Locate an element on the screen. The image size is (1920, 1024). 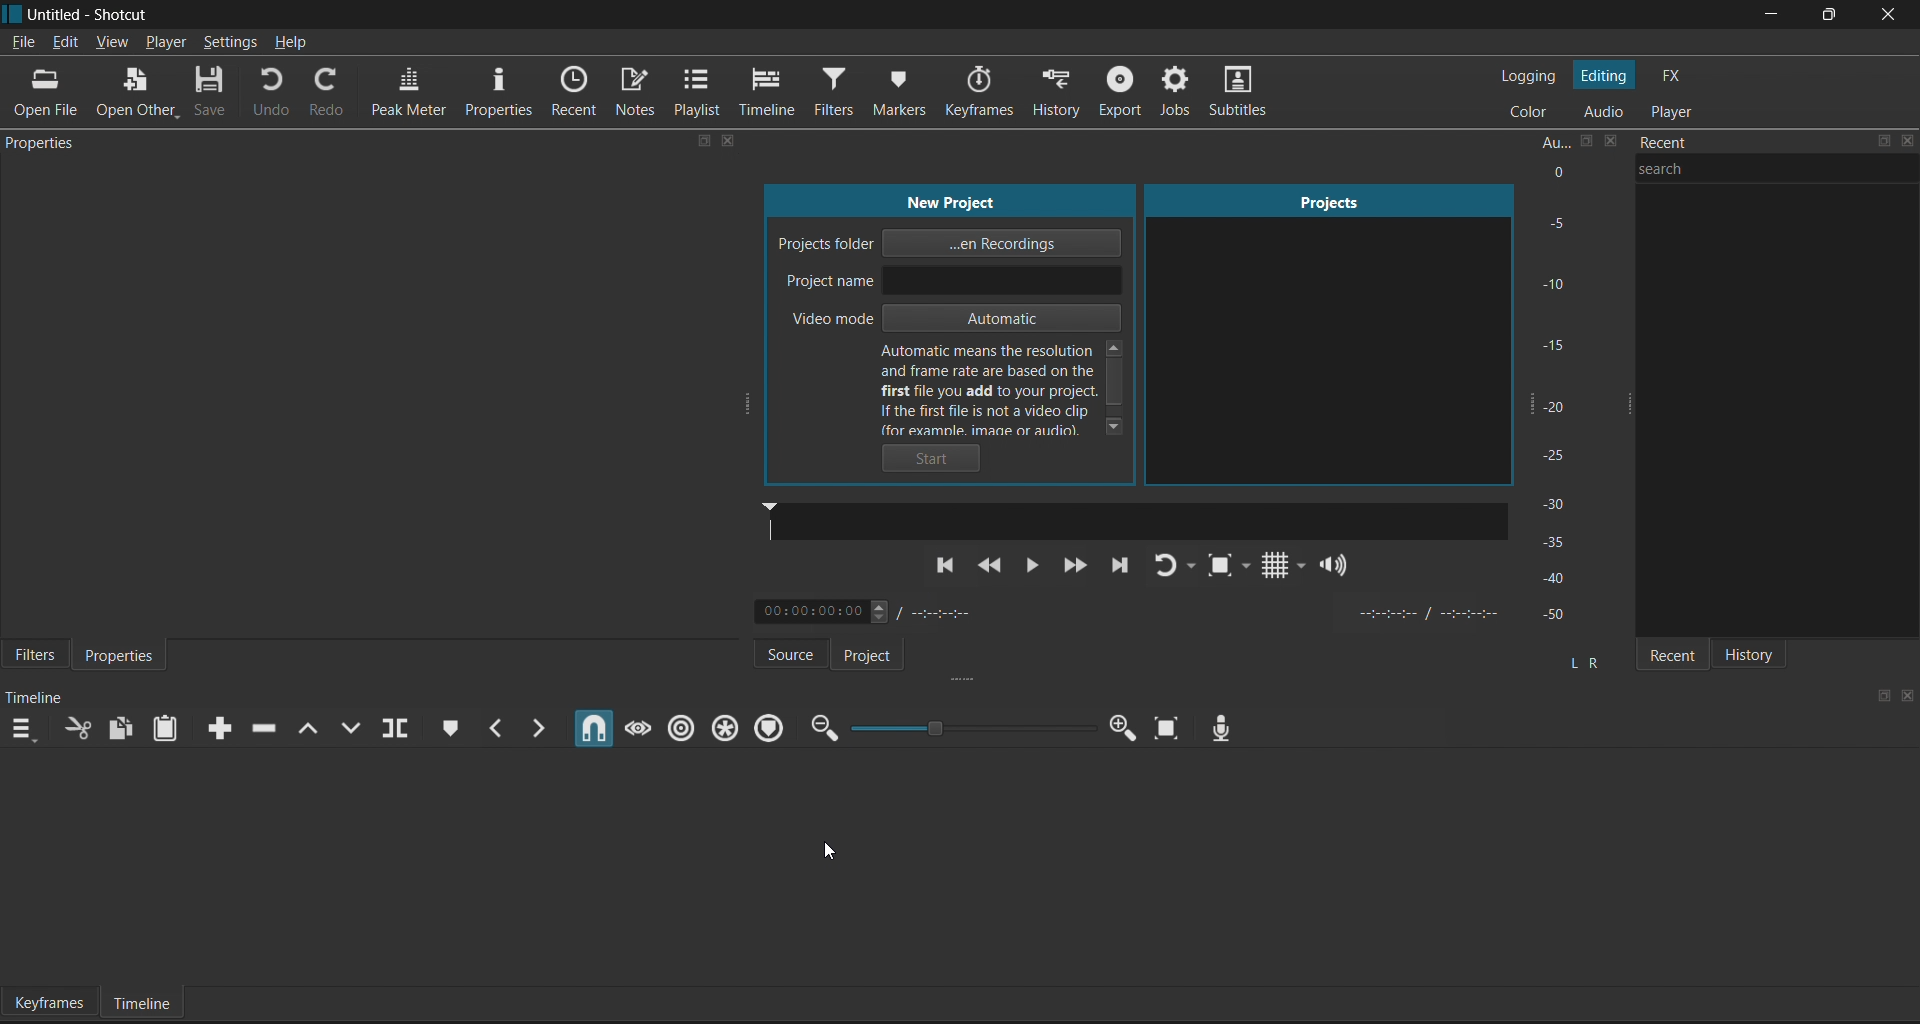
Filters is located at coordinates (839, 92).